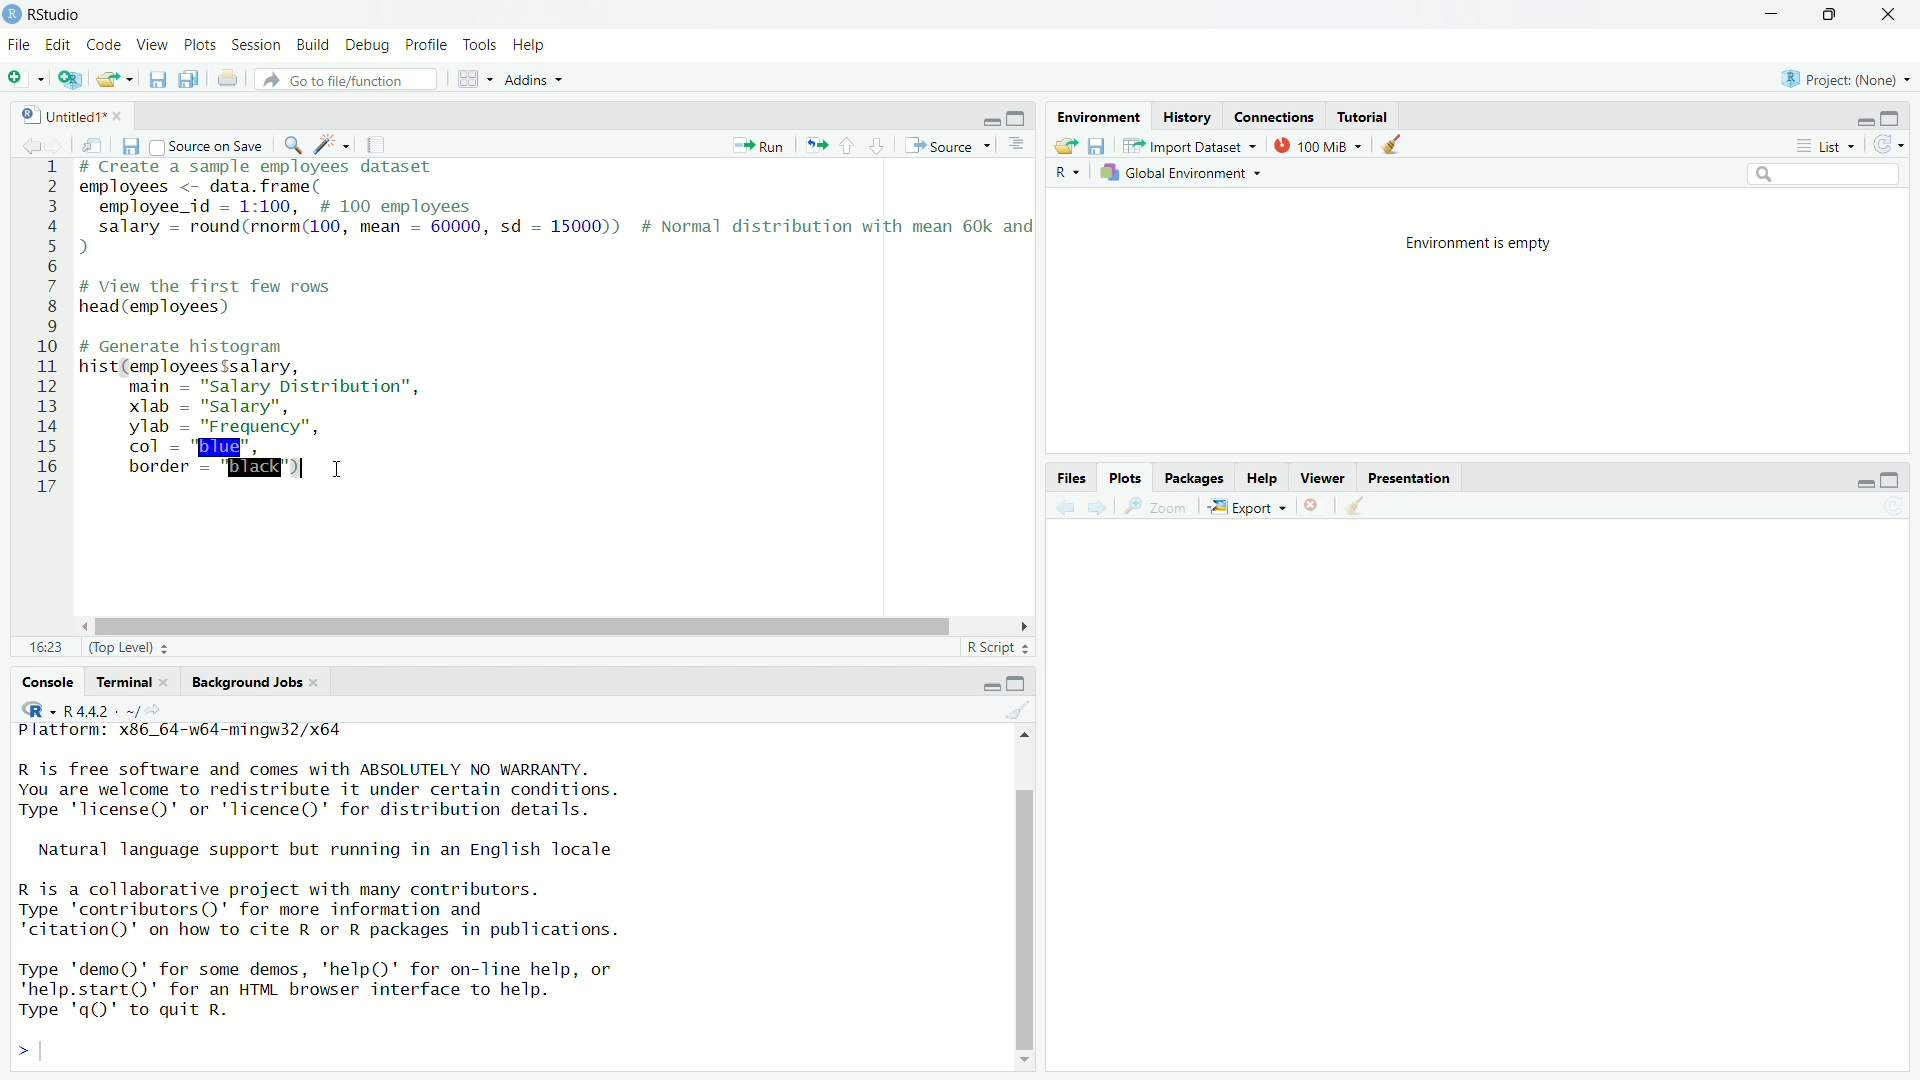 Image resolution: width=1920 pixels, height=1080 pixels. What do you see at coordinates (231, 79) in the screenshot?
I see `file ` at bounding box center [231, 79].